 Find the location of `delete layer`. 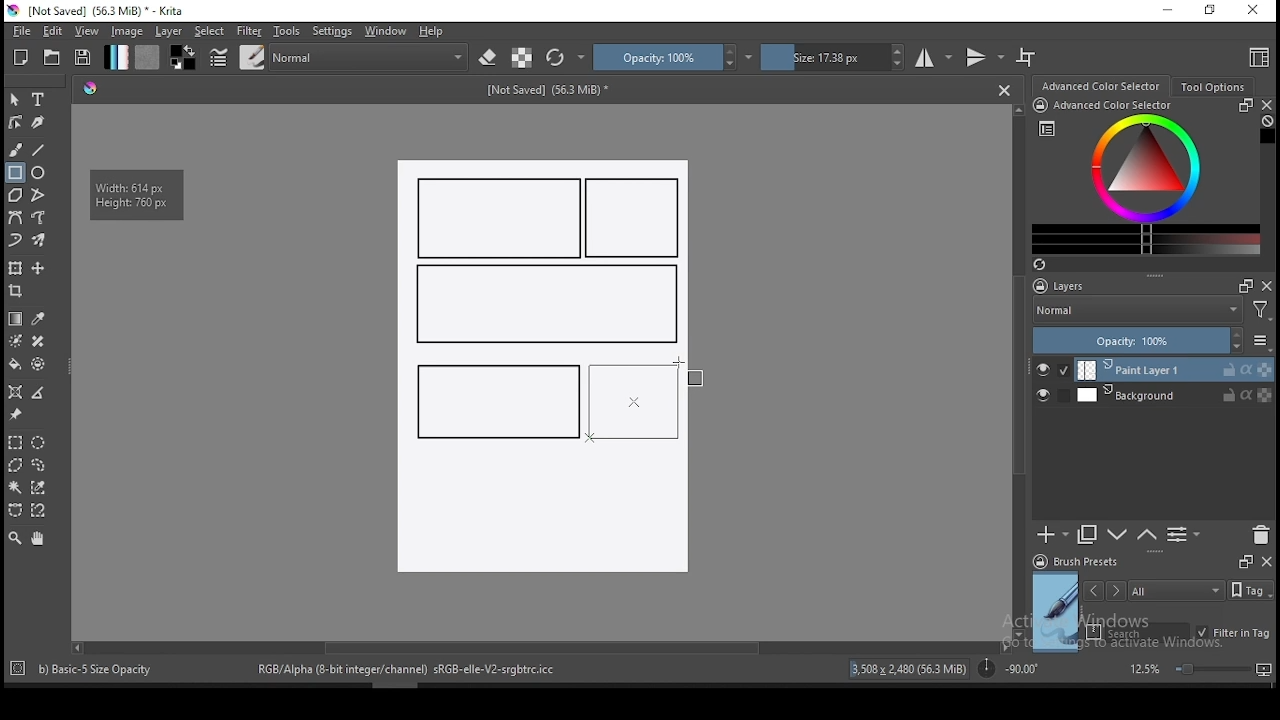

delete layer is located at coordinates (1260, 536).